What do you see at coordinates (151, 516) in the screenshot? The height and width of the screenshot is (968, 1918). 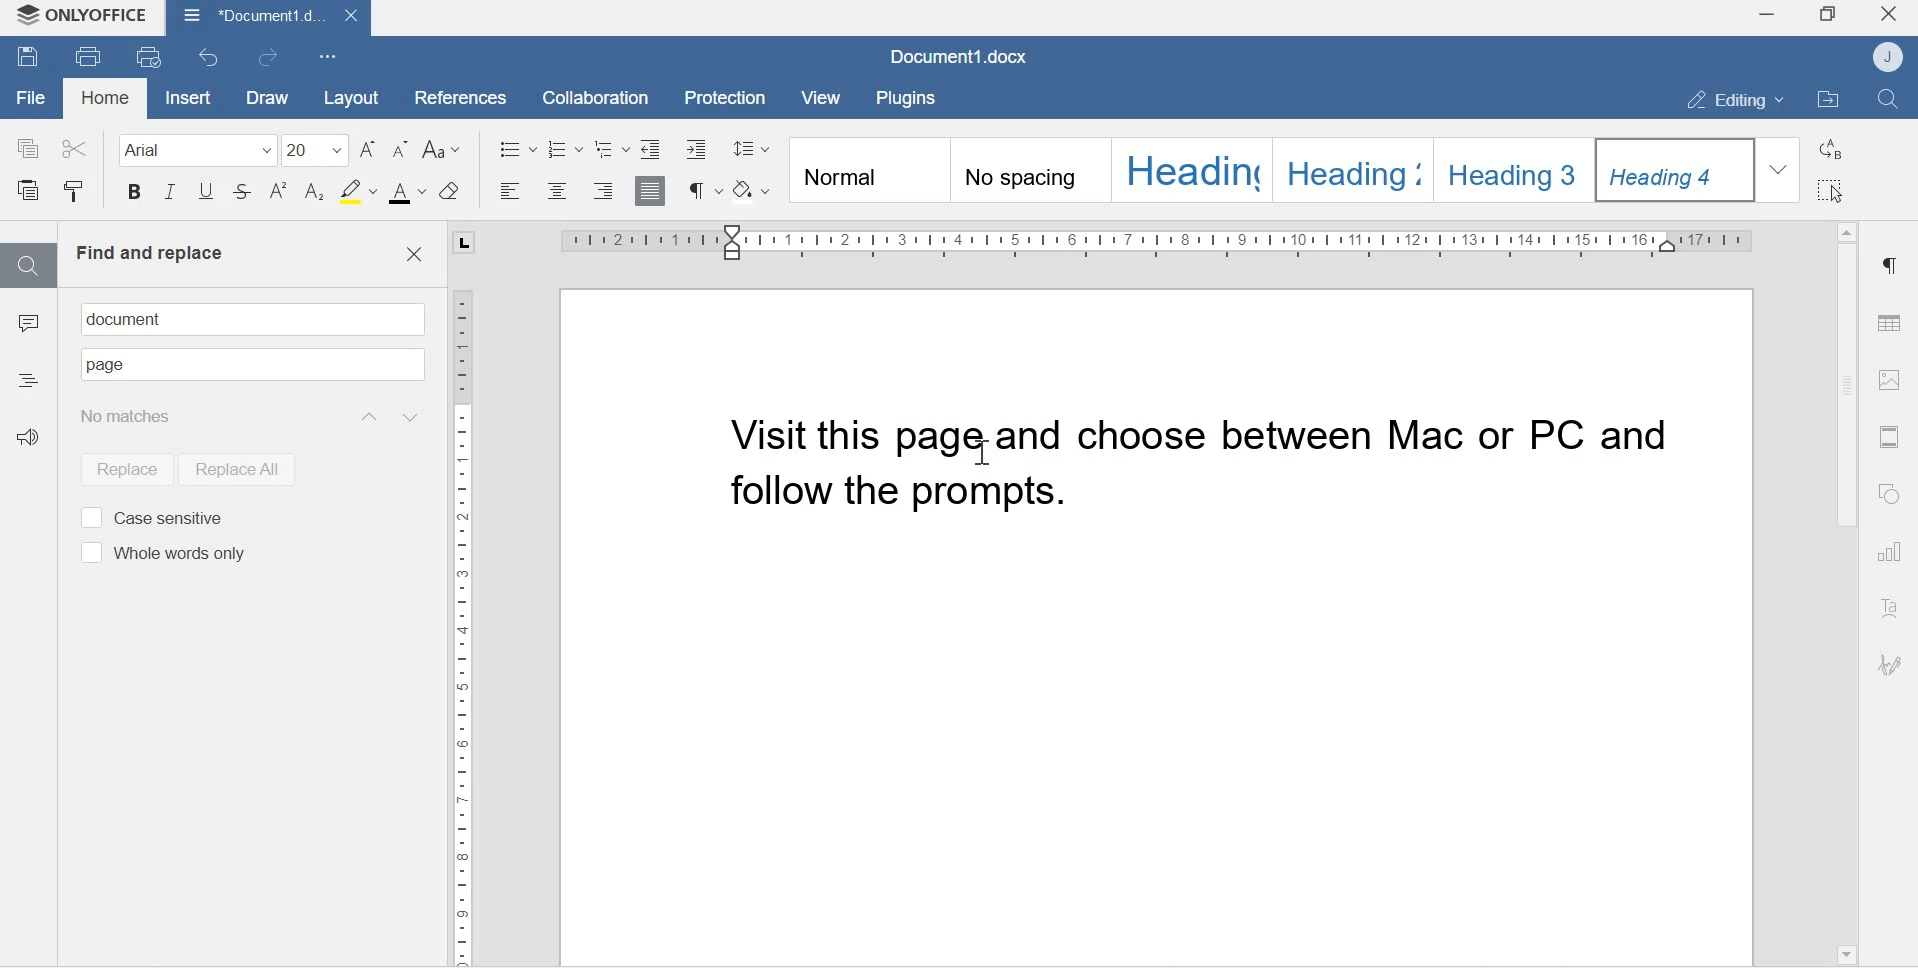 I see `Case sensitive` at bounding box center [151, 516].